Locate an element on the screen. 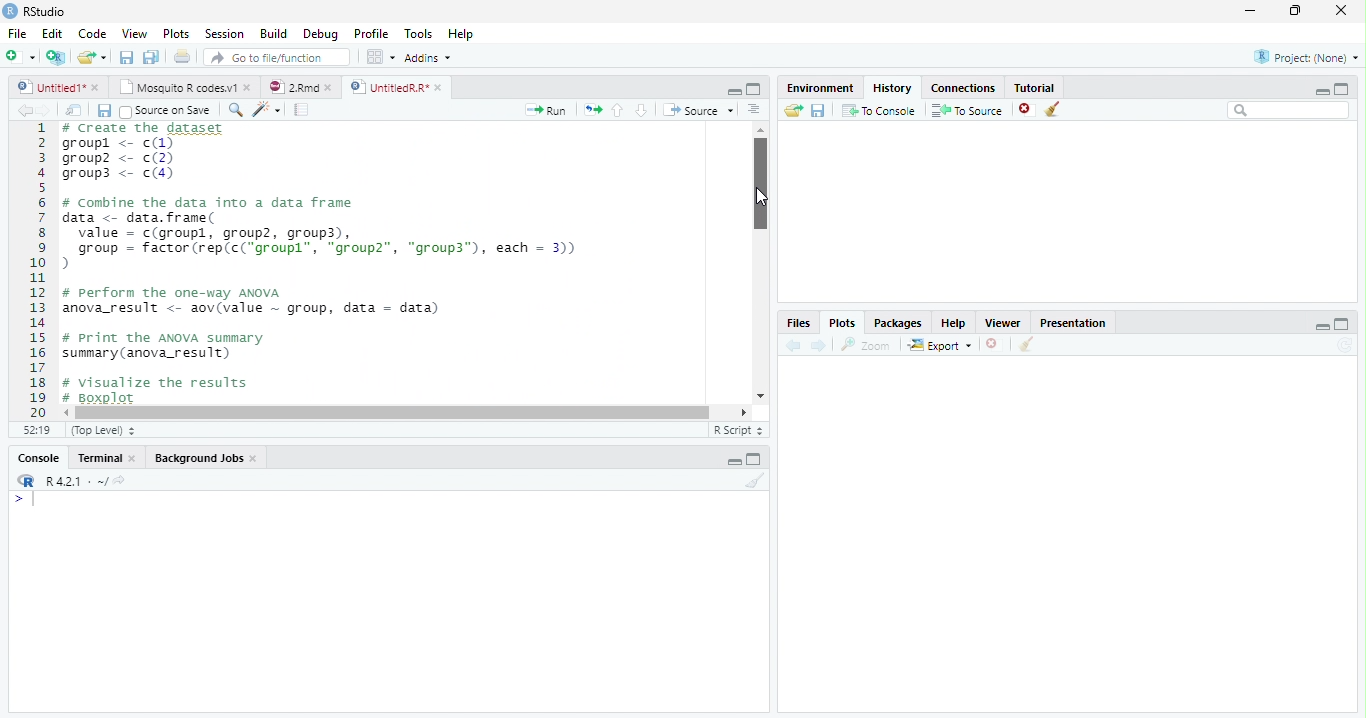 This screenshot has height=718, width=1366. Magic code is located at coordinates (267, 111).